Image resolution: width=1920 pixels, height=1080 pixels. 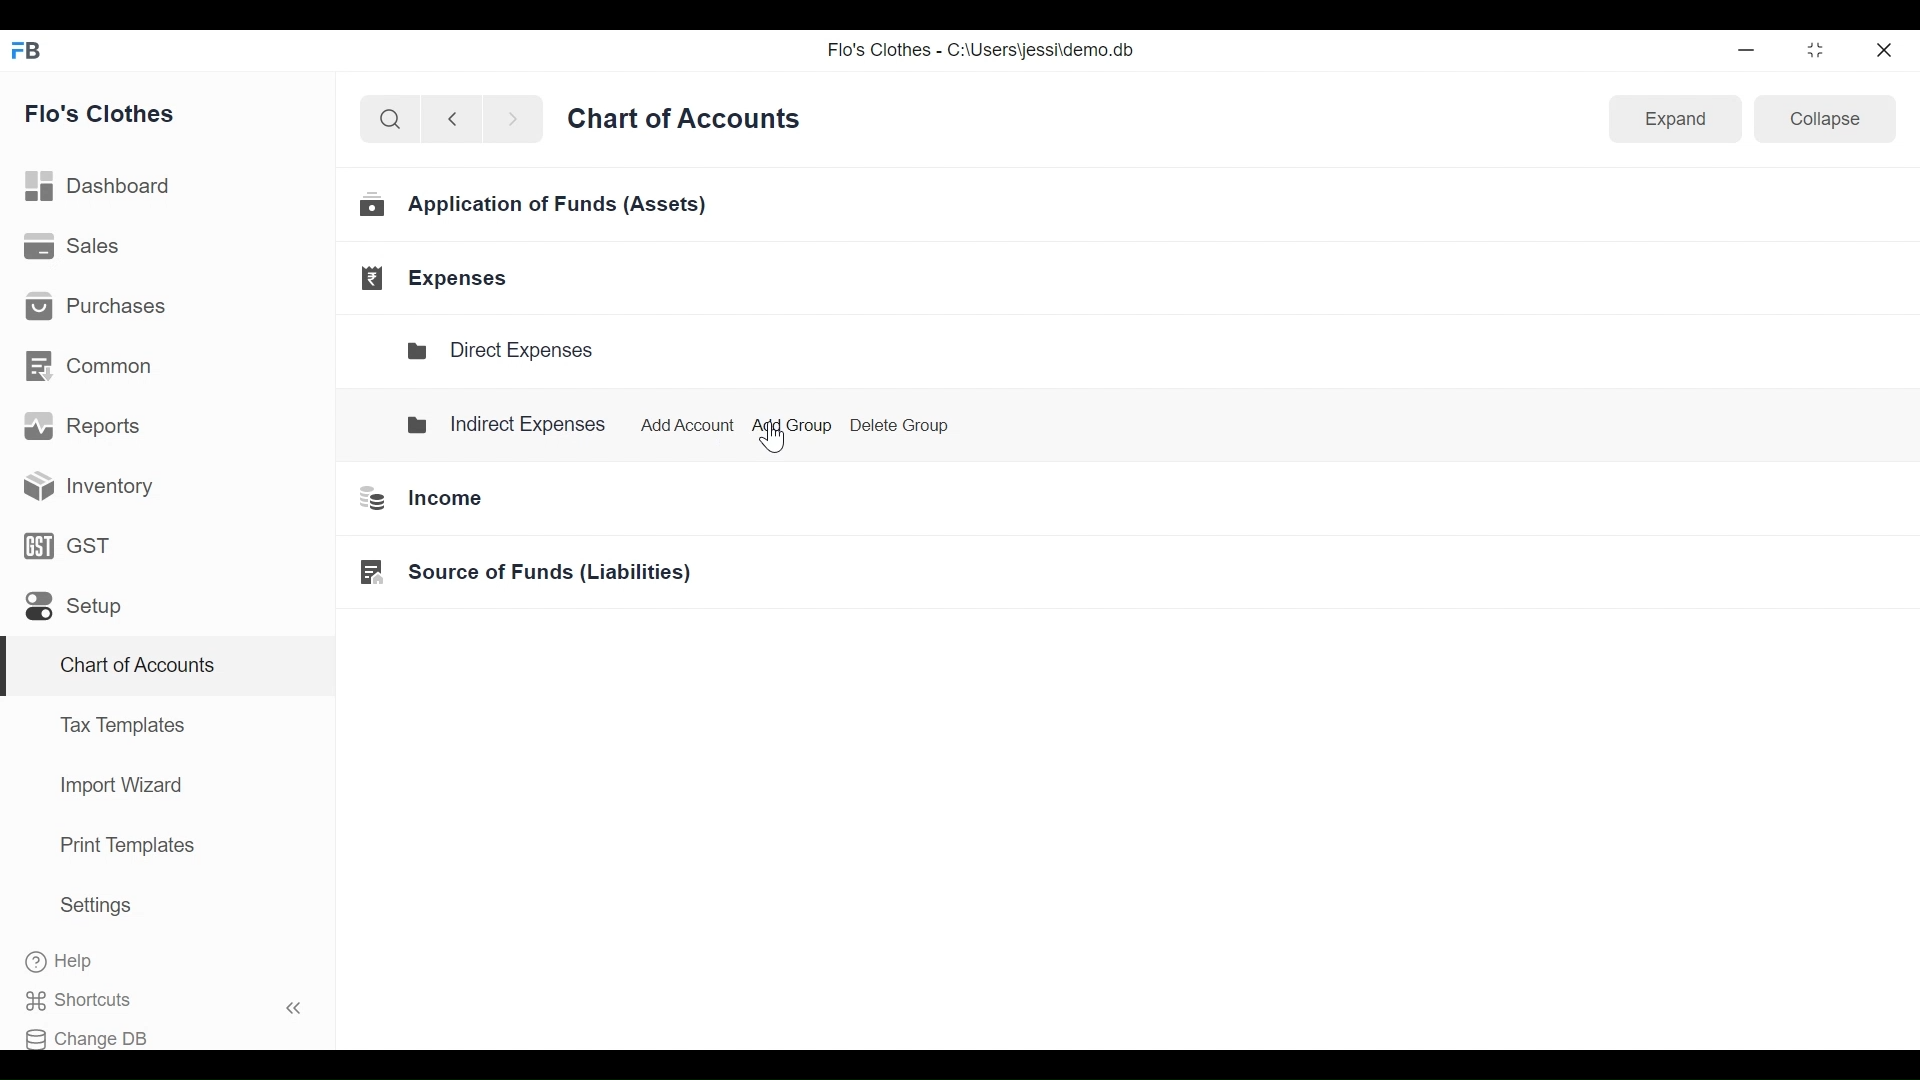 I want to click on next, so click(x=516, y=123).